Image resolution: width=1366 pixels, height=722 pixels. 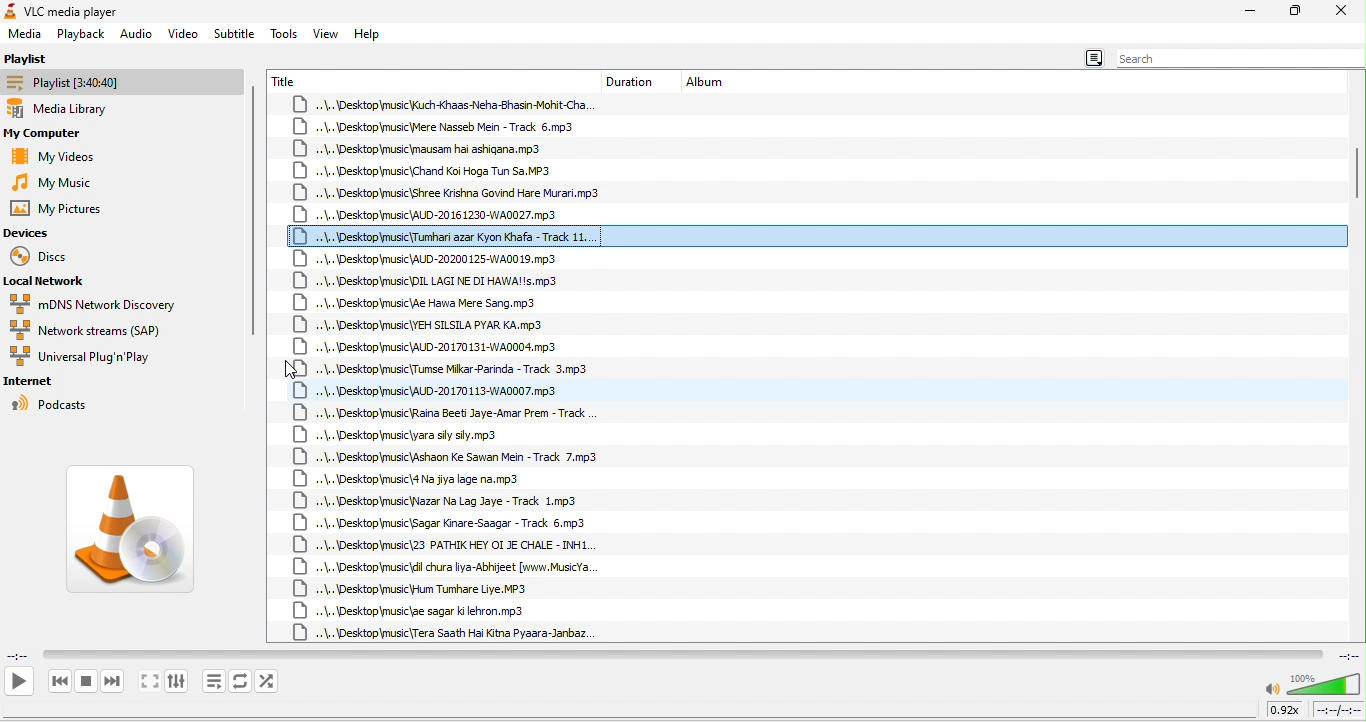 I want to click on ..\..\Desktop\music\yara sy sly.mp3, so click(x=397, y=435).